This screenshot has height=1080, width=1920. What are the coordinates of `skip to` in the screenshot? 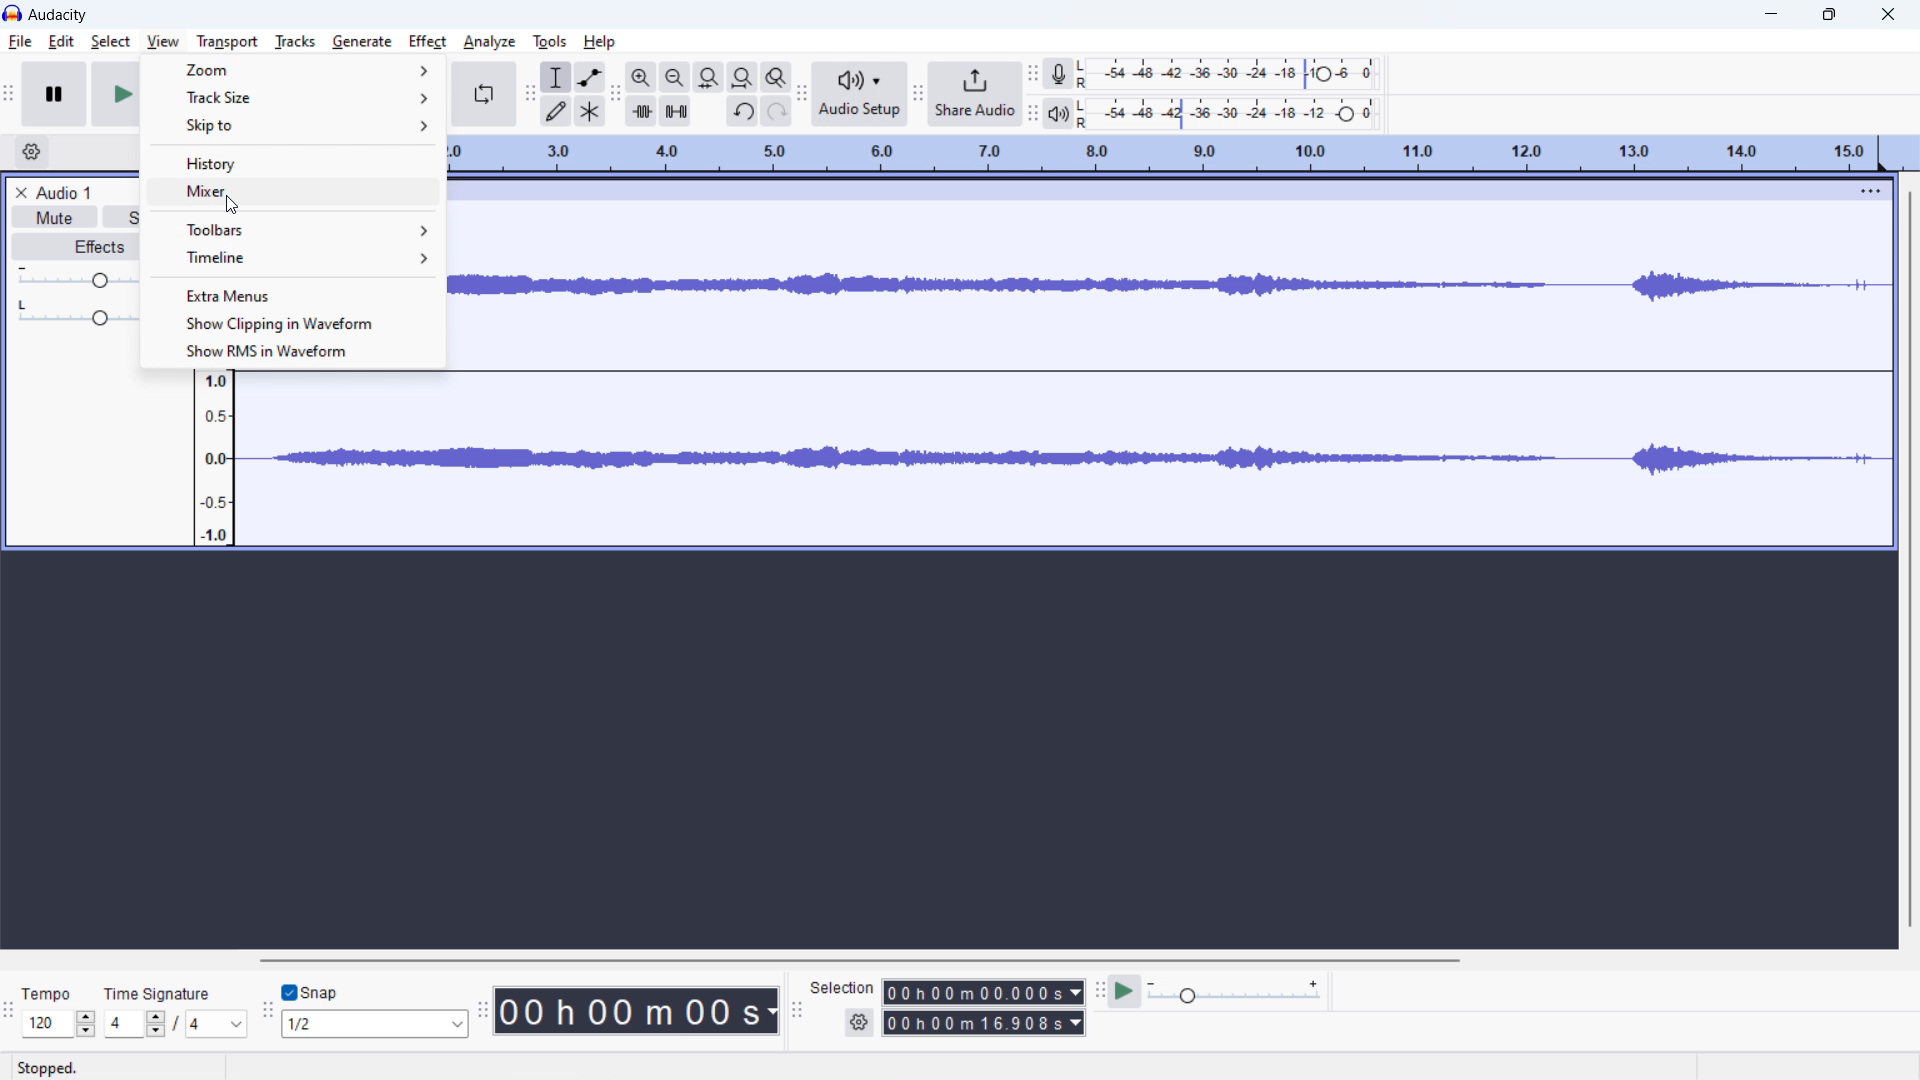 It's located at (296, 125).